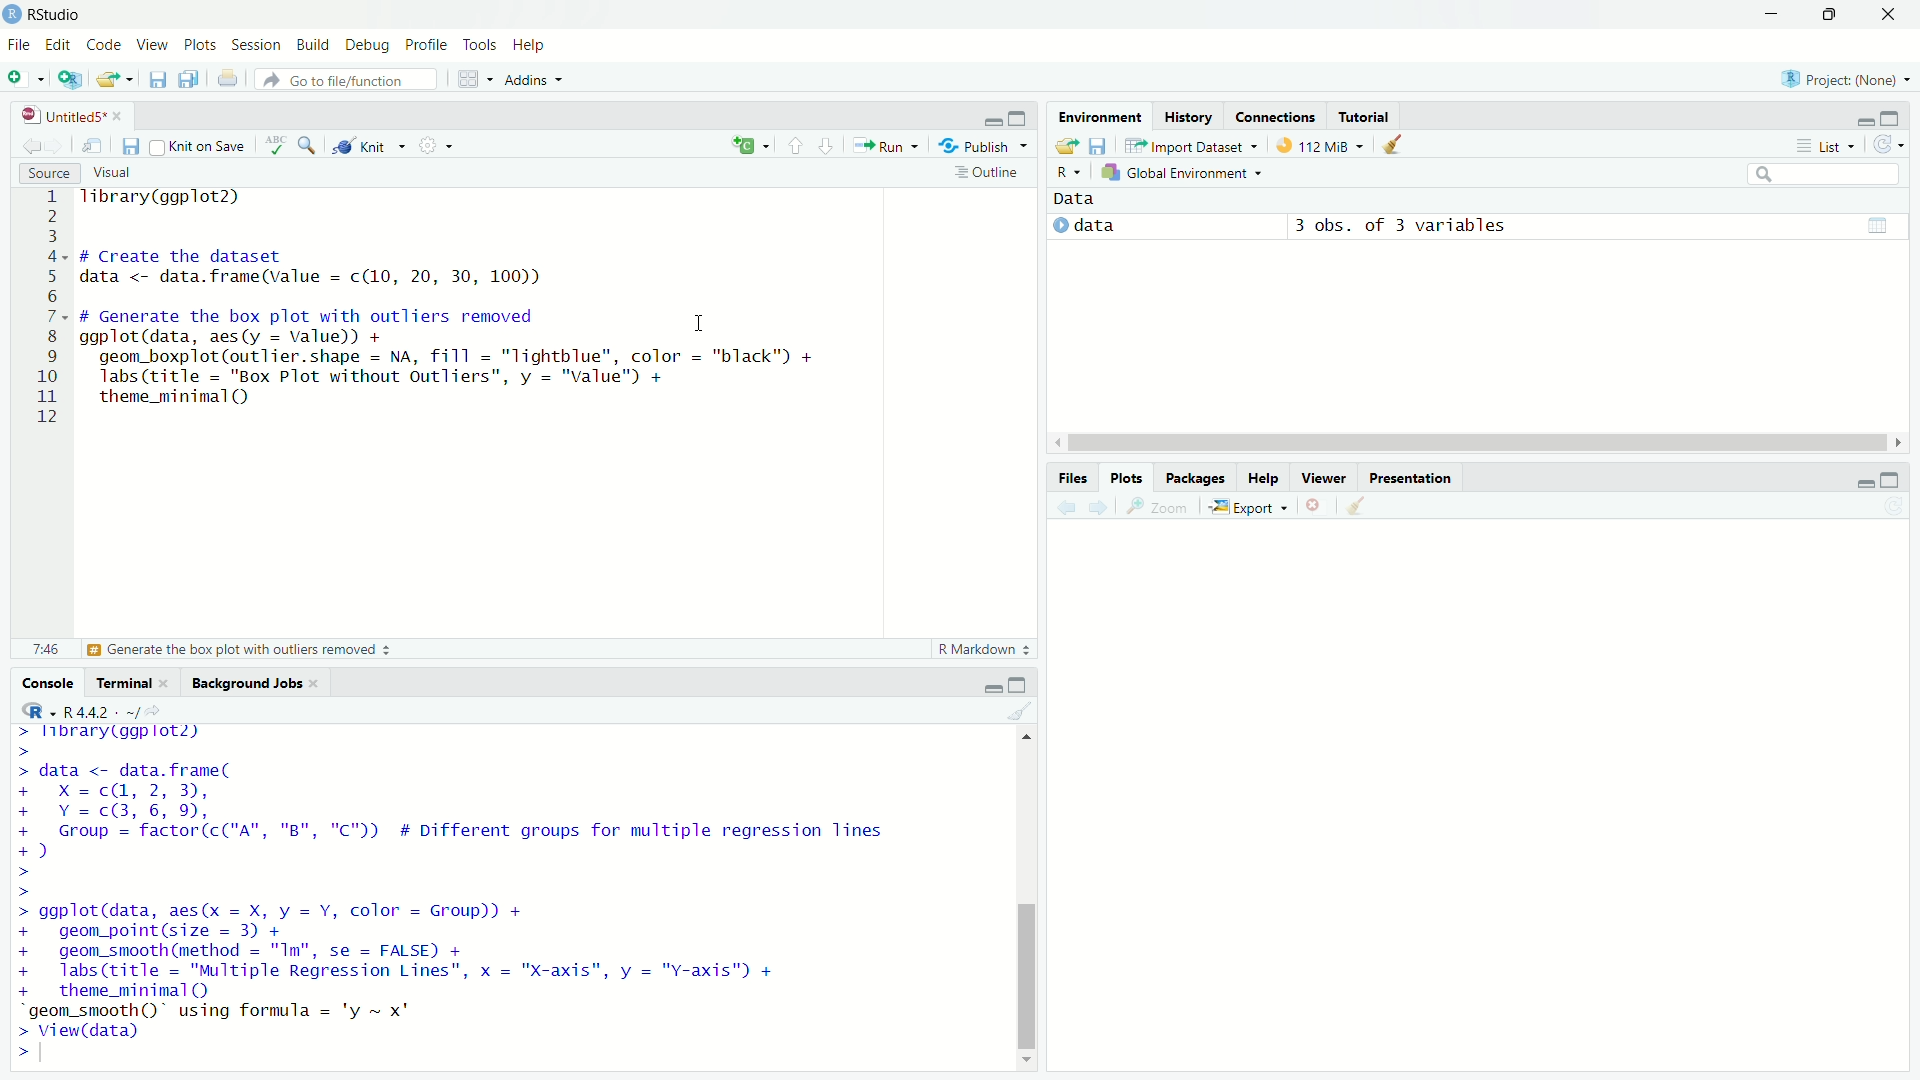 This screenshot has height=1080, width=1920. I want to click on cursor, so click(700, 323).